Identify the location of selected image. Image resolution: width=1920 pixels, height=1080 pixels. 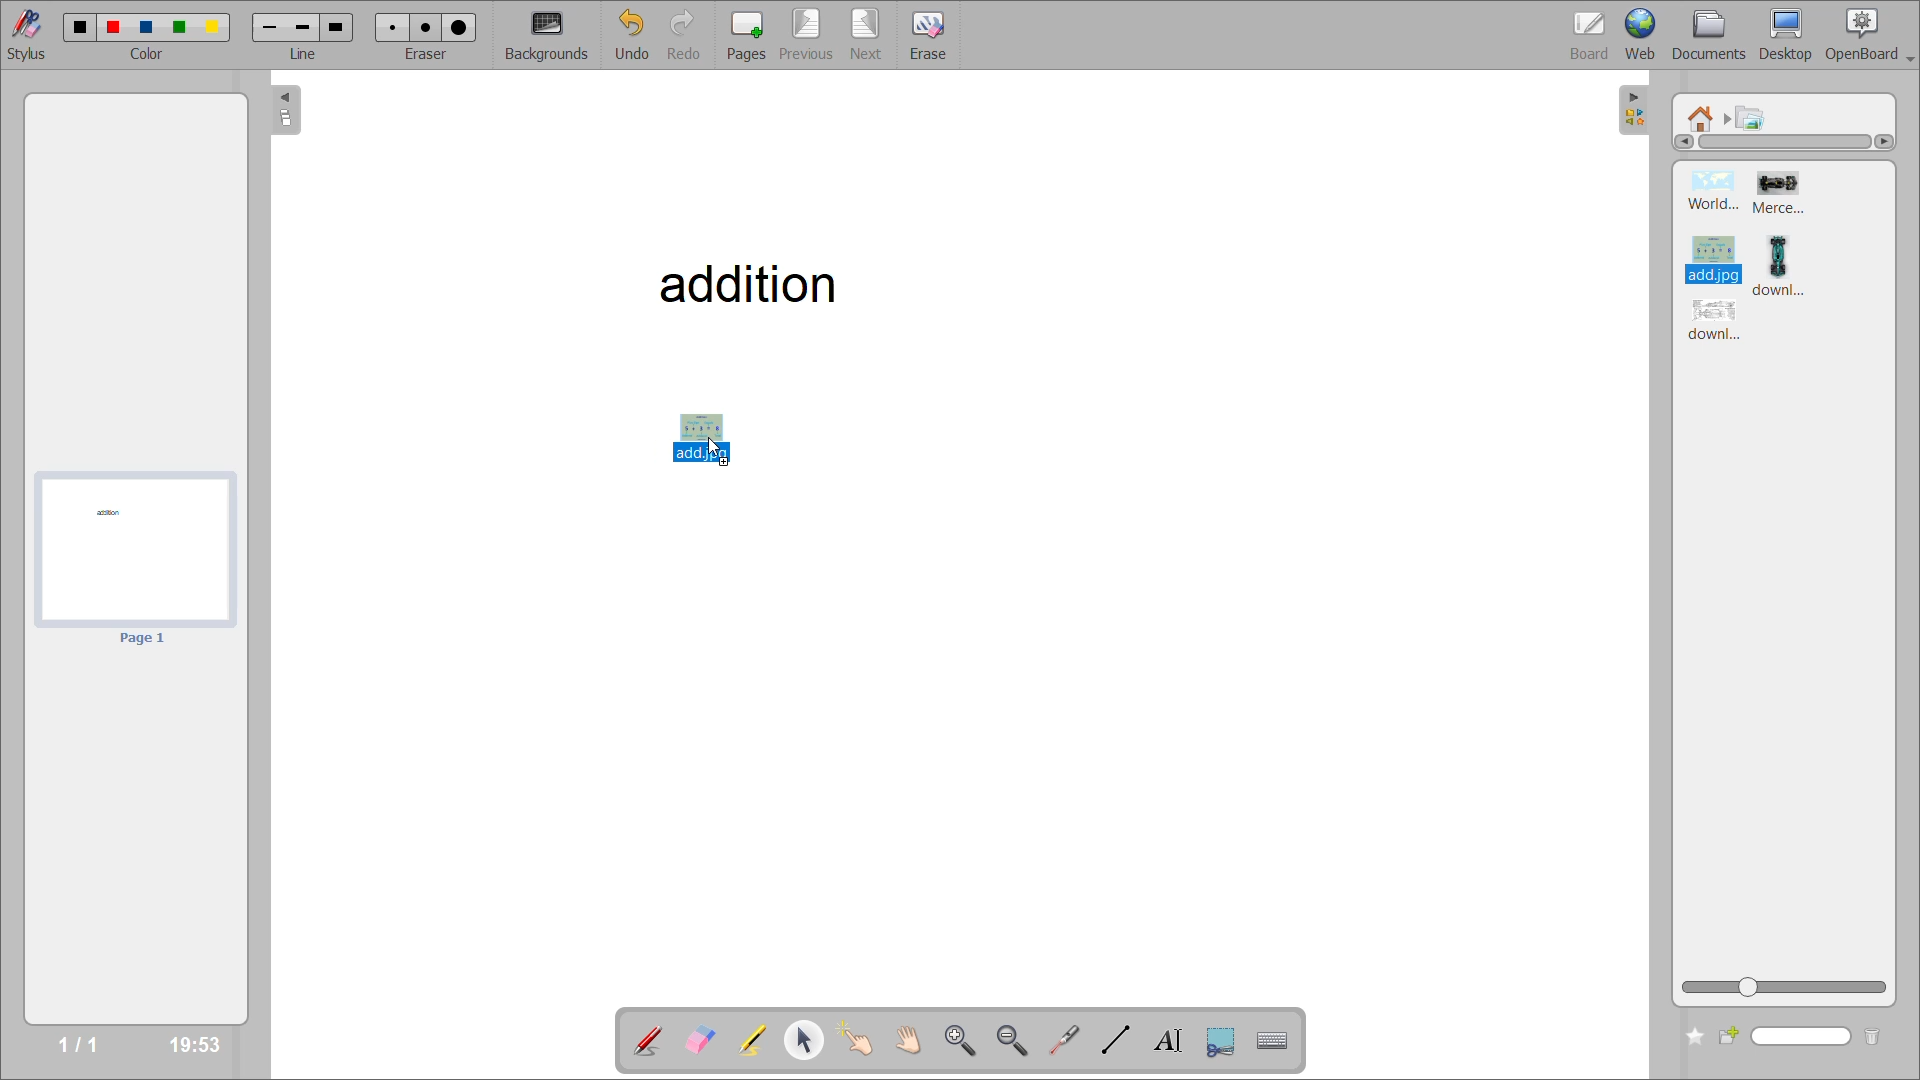
(699, 443).